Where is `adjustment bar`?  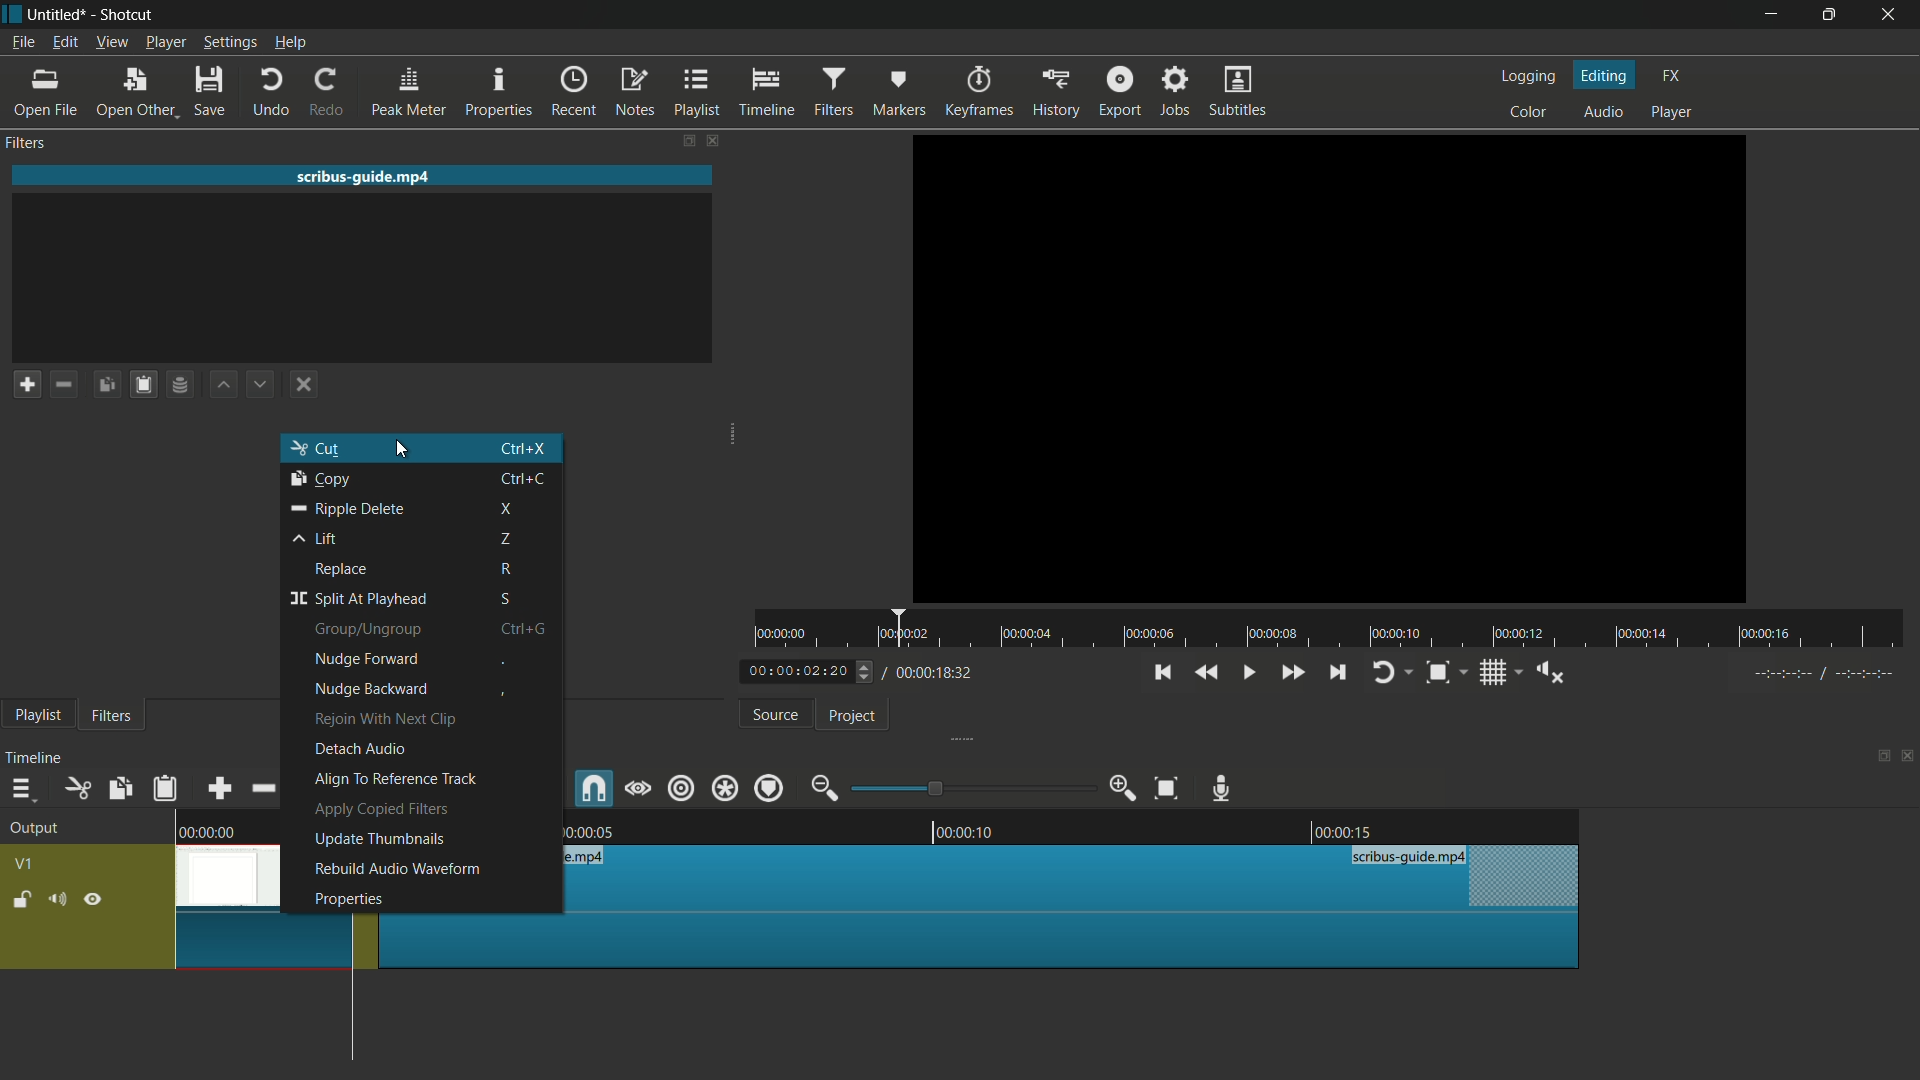
adjustment bar is located at coordinates (972, 789).